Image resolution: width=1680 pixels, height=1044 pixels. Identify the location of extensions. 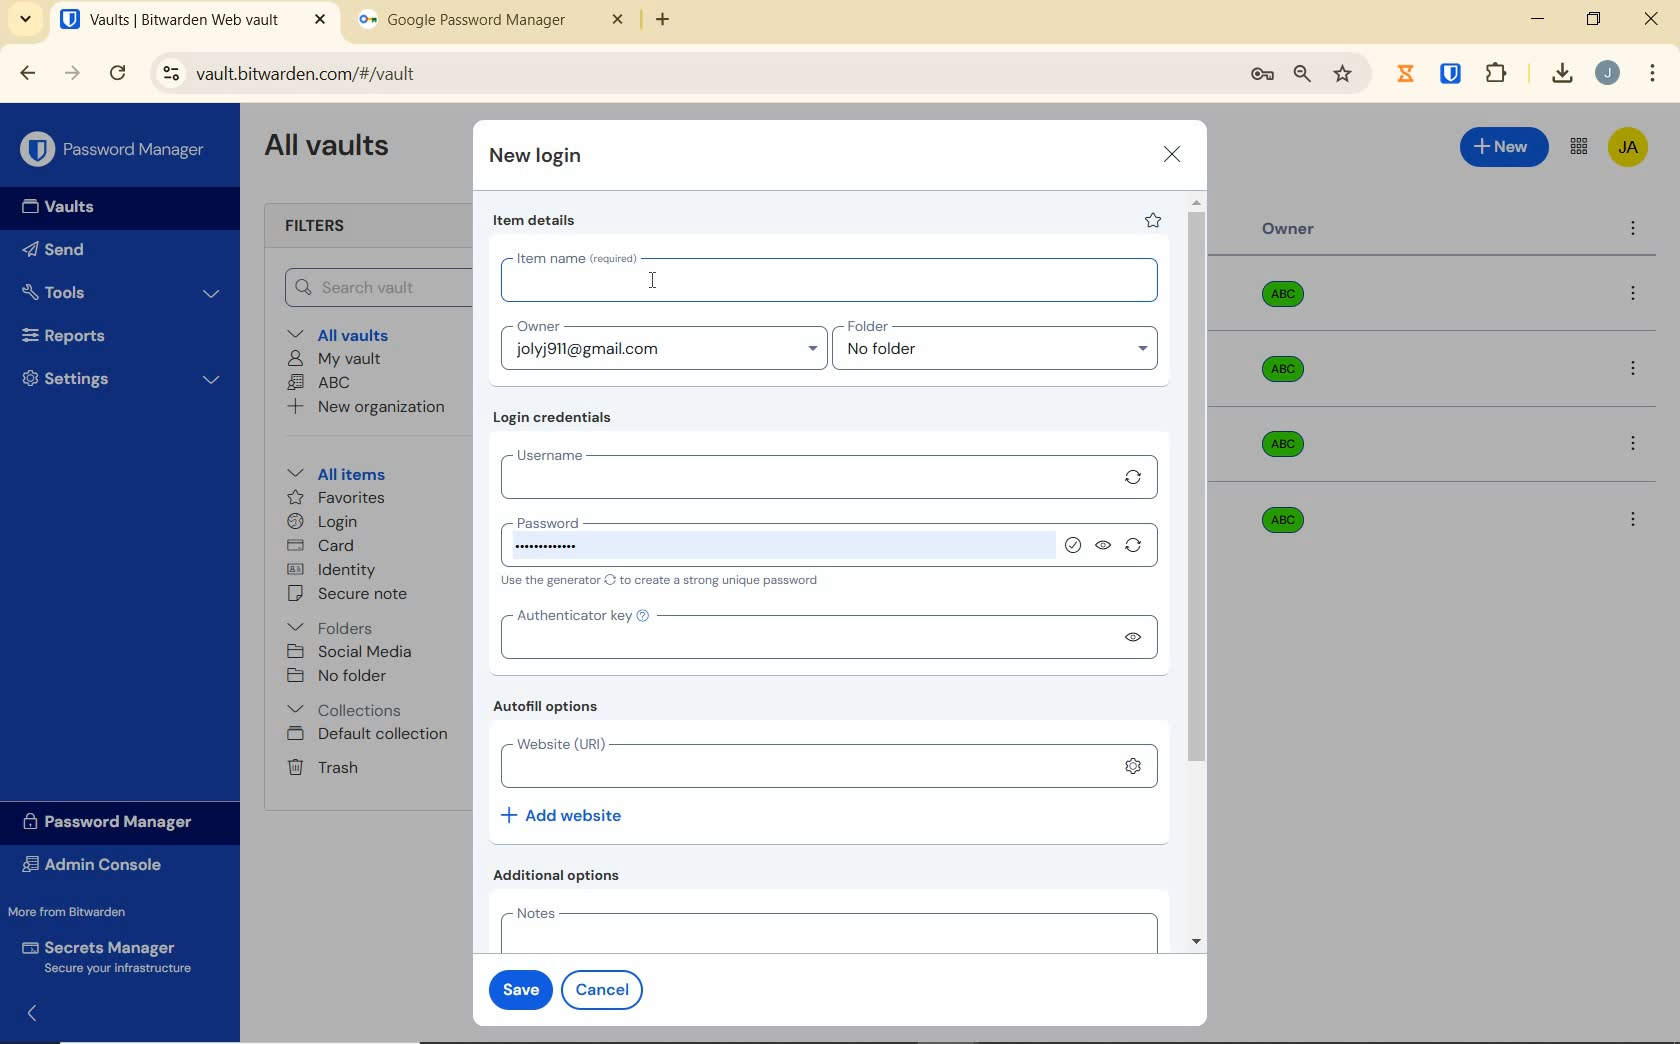
(1453, 72).